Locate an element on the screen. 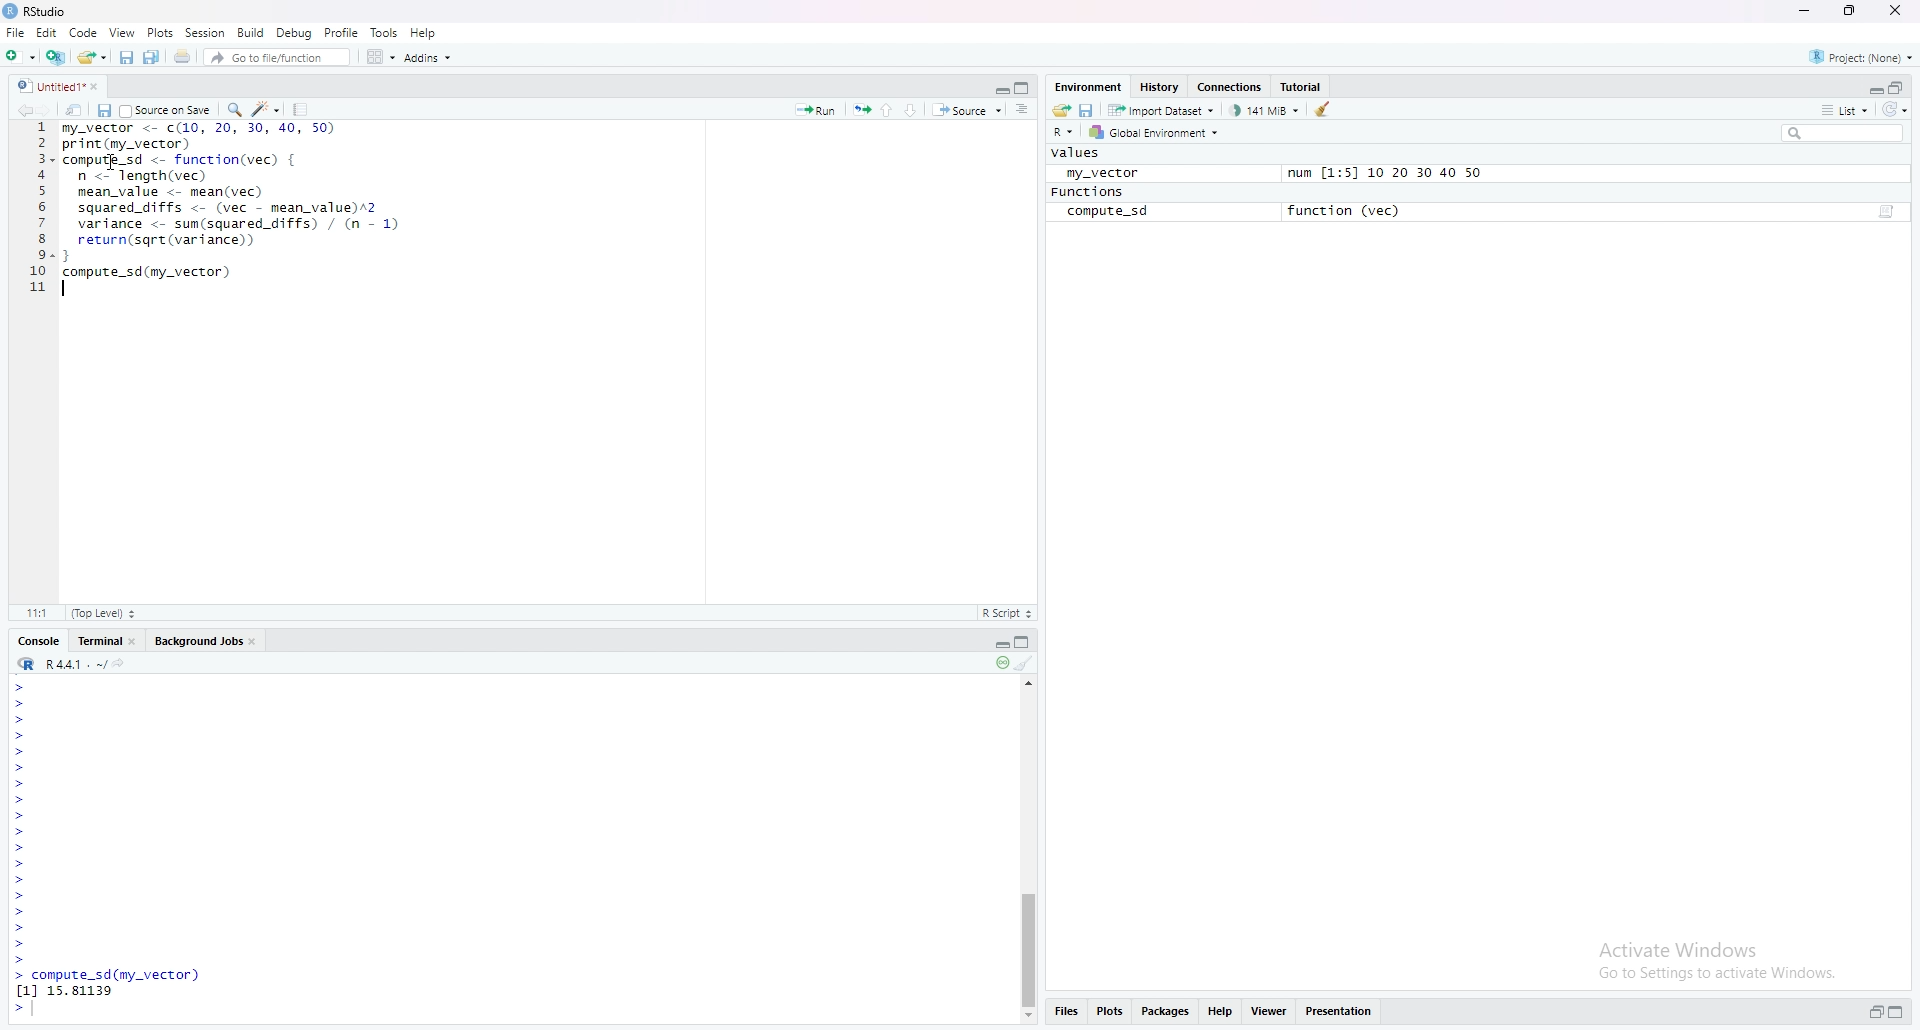  Values is located at coordinates (1077, 153).